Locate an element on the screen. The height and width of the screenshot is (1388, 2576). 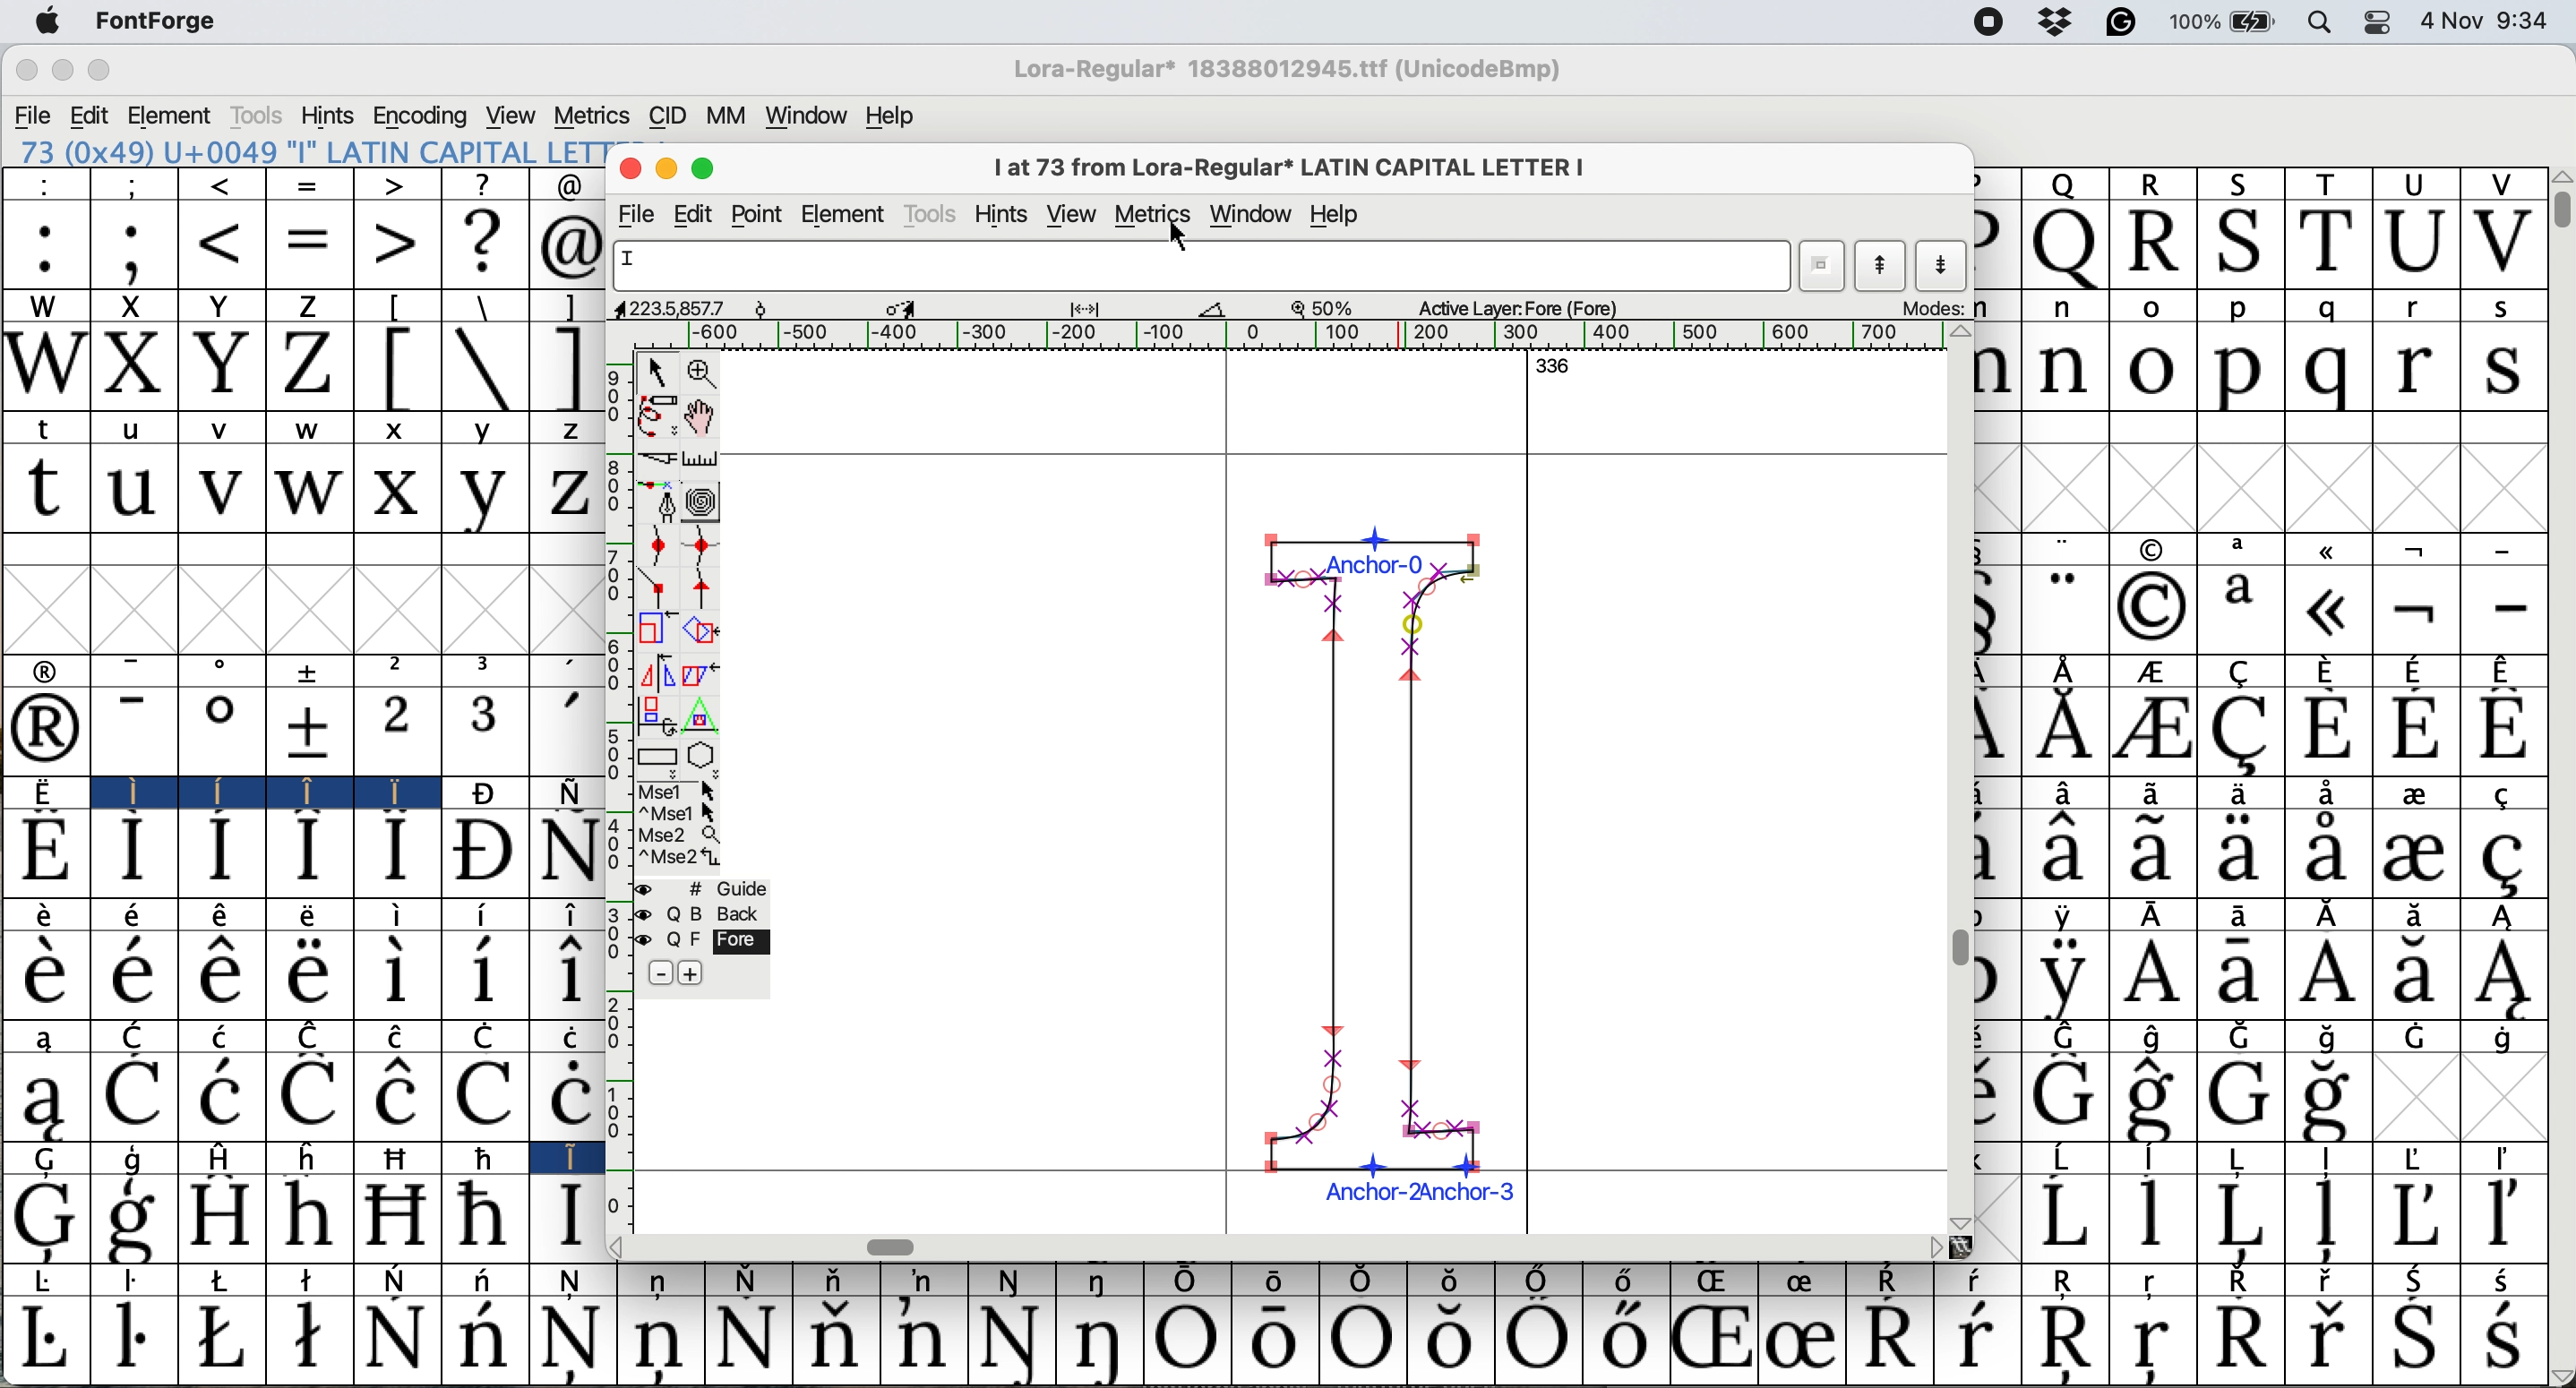
Symbol is located at coordinates (1541, 1342).